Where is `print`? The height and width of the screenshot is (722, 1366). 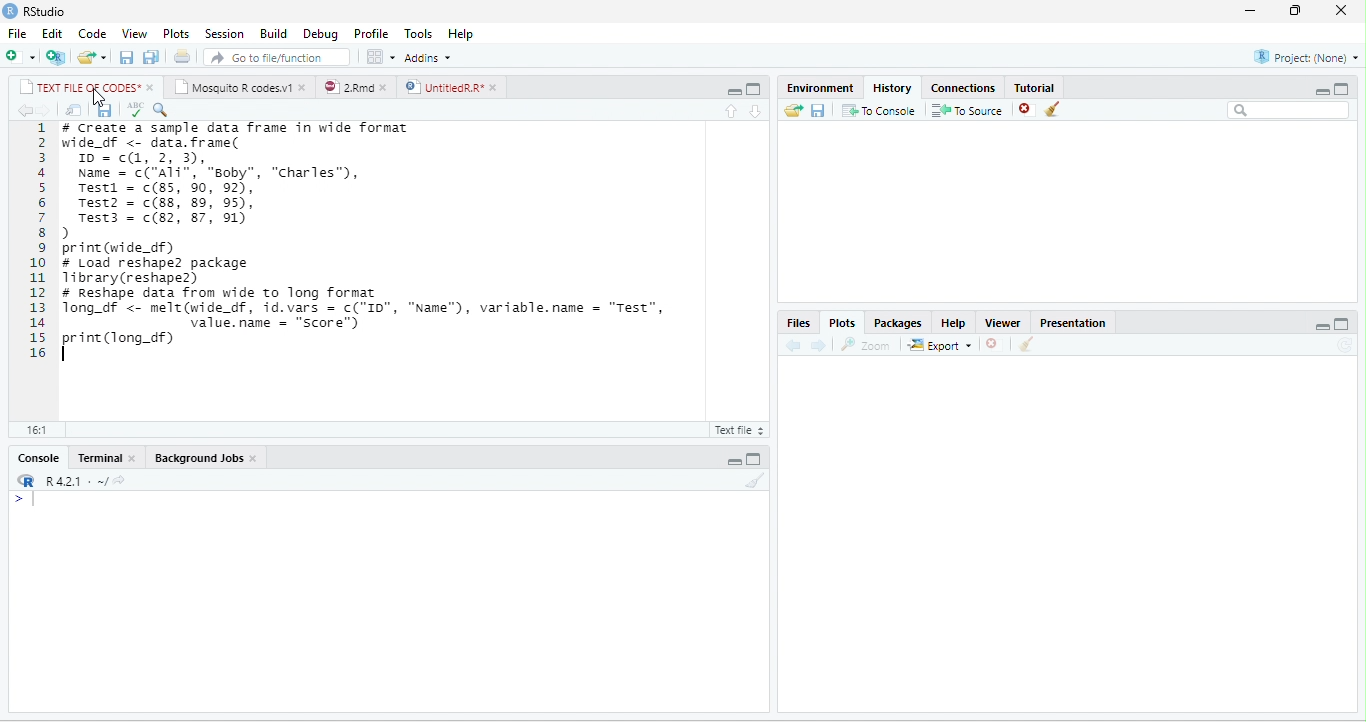 print is located at coordinates (183, 57).